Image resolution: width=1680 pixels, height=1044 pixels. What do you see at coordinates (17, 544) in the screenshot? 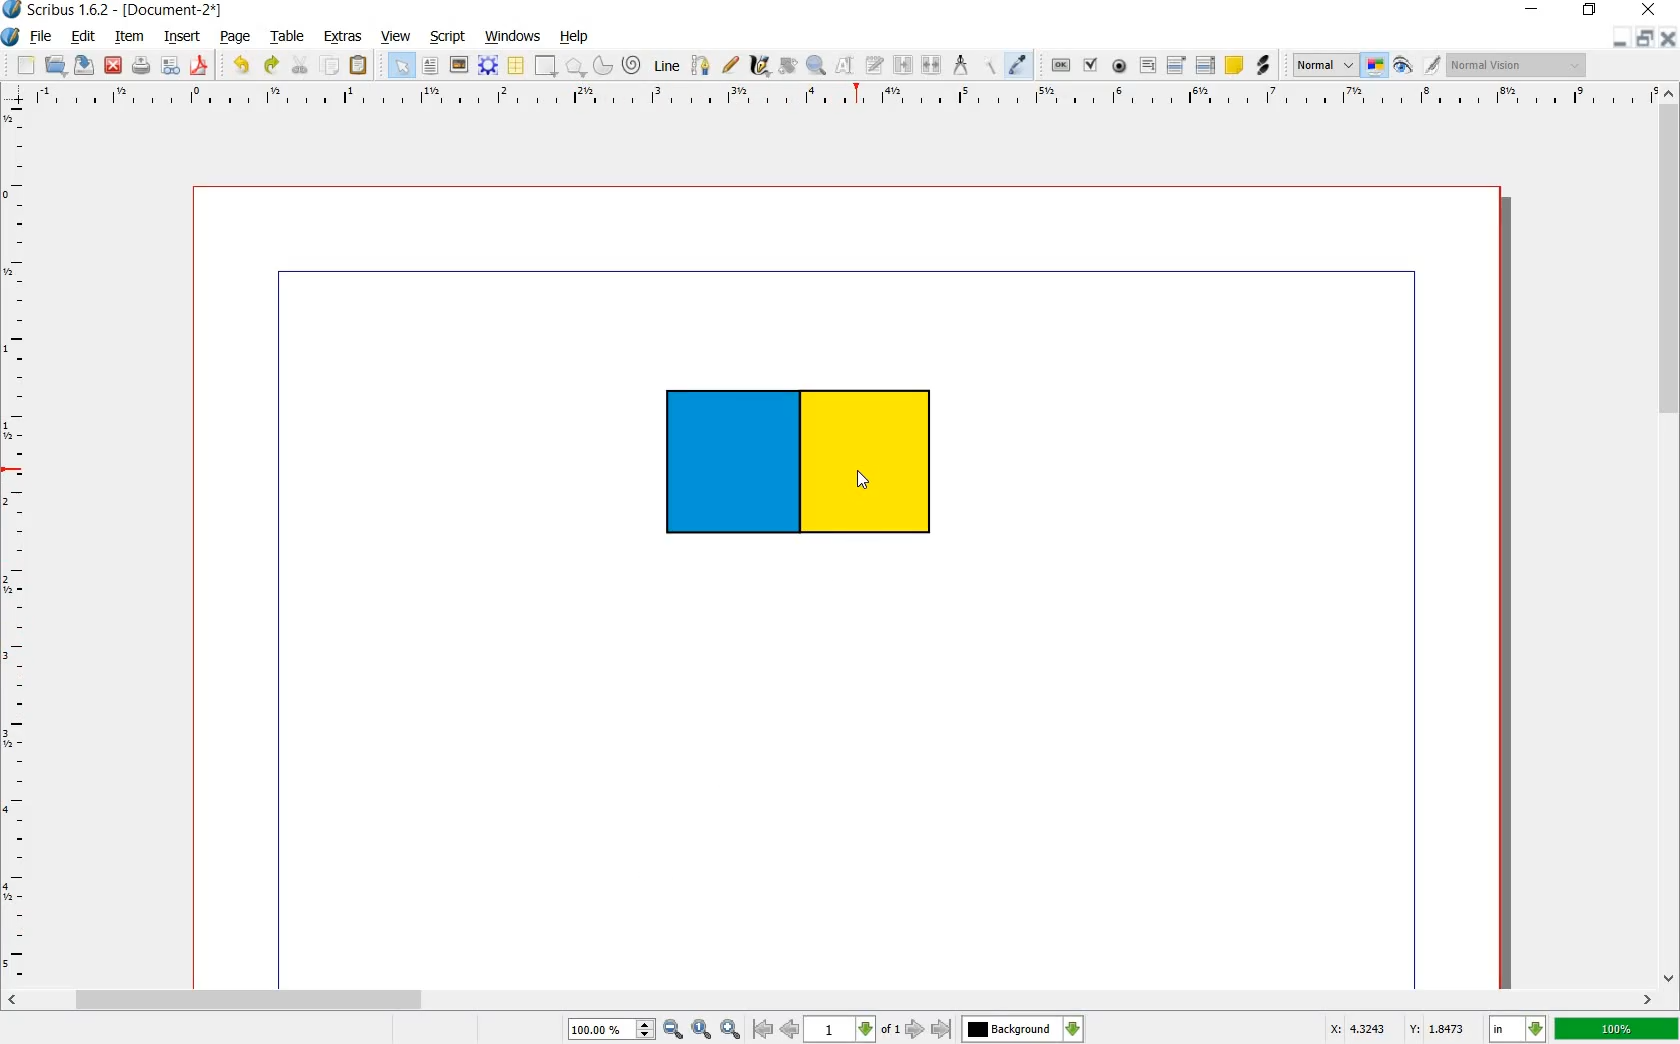
I see `ruler` at bounding box center [17, 544].